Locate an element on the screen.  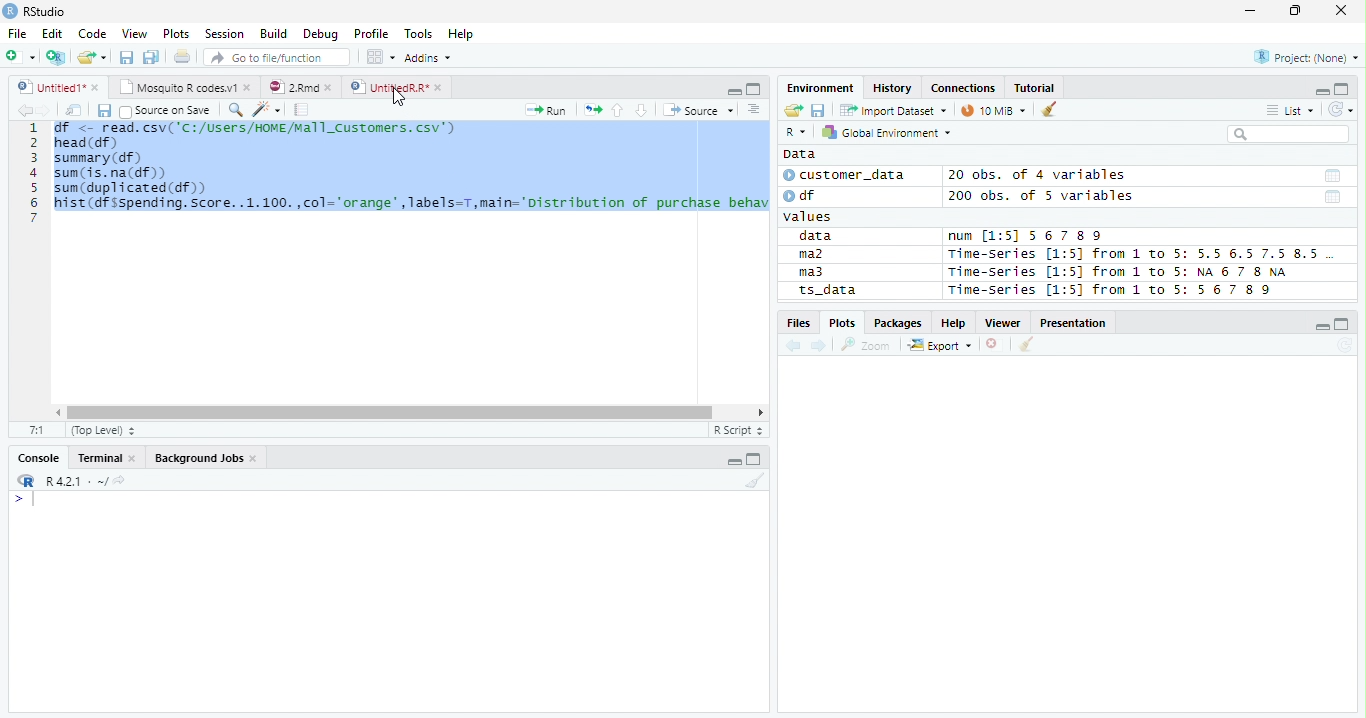
Re-run is located at coordinates (592, 111).